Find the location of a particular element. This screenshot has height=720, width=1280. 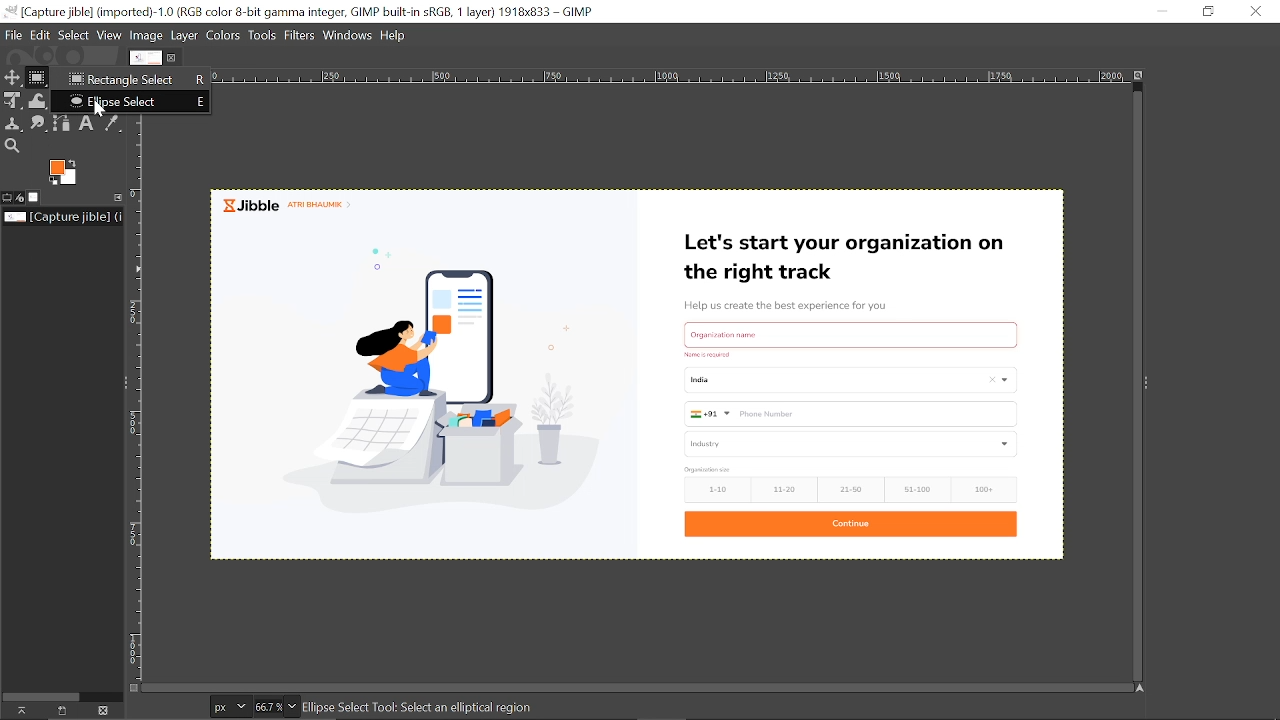

Close current image is located at coordinates (173, 58).